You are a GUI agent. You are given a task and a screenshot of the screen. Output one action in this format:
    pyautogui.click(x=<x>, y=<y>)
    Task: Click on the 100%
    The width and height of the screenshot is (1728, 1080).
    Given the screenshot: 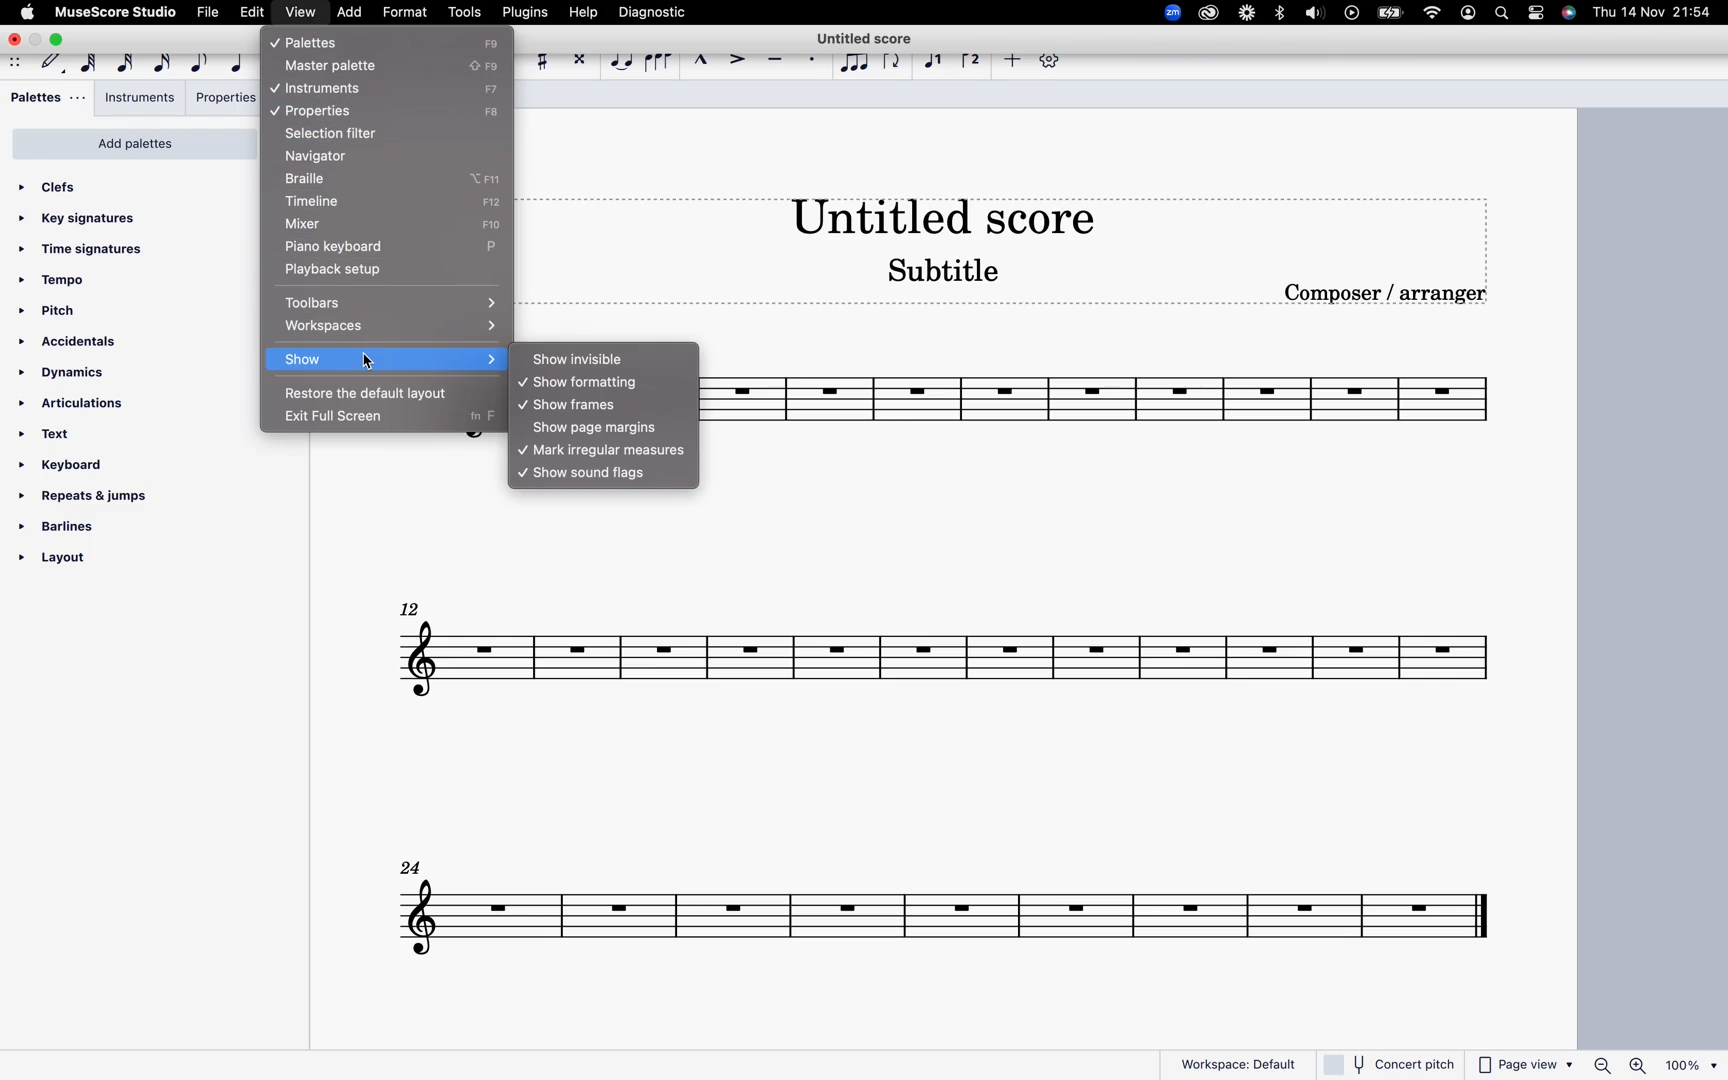 What is the action you would take?
    pyautogui.click(x=1691, y=1064)
    